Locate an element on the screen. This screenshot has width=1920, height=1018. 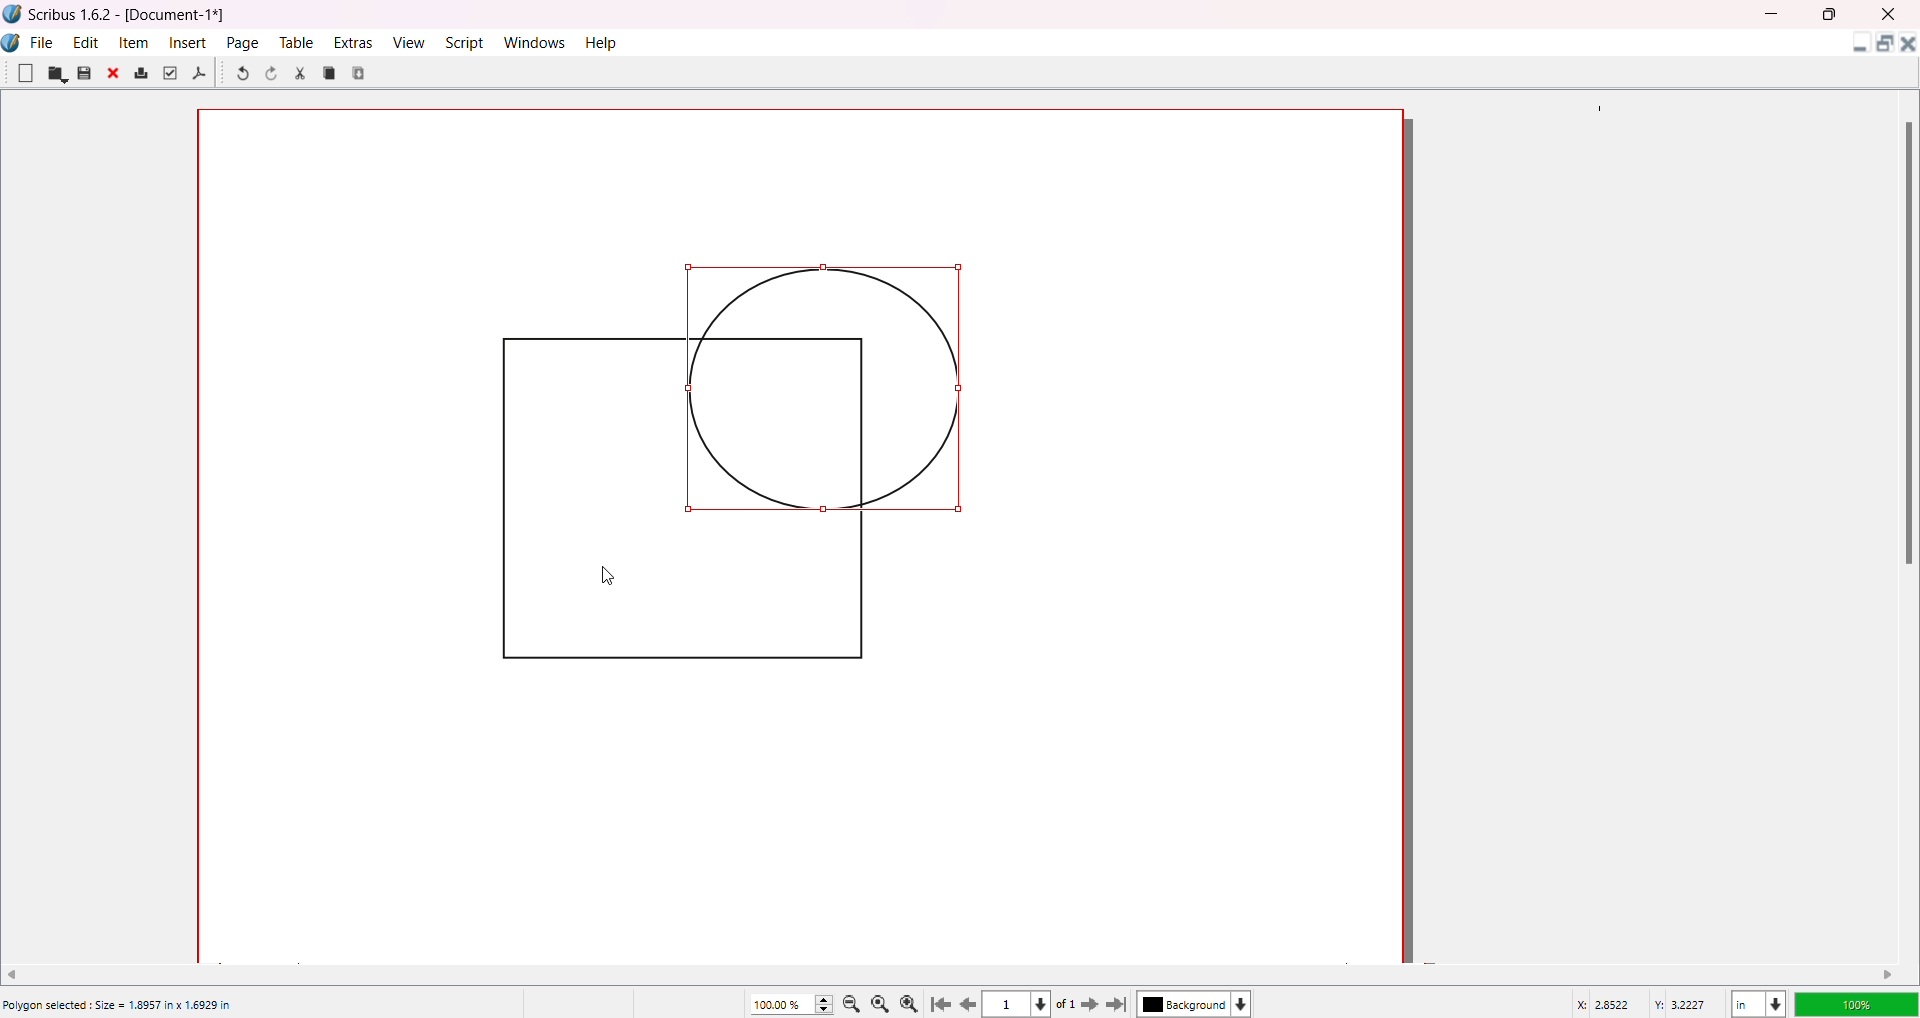
Zoom out is located at coordinates (855, 1003).